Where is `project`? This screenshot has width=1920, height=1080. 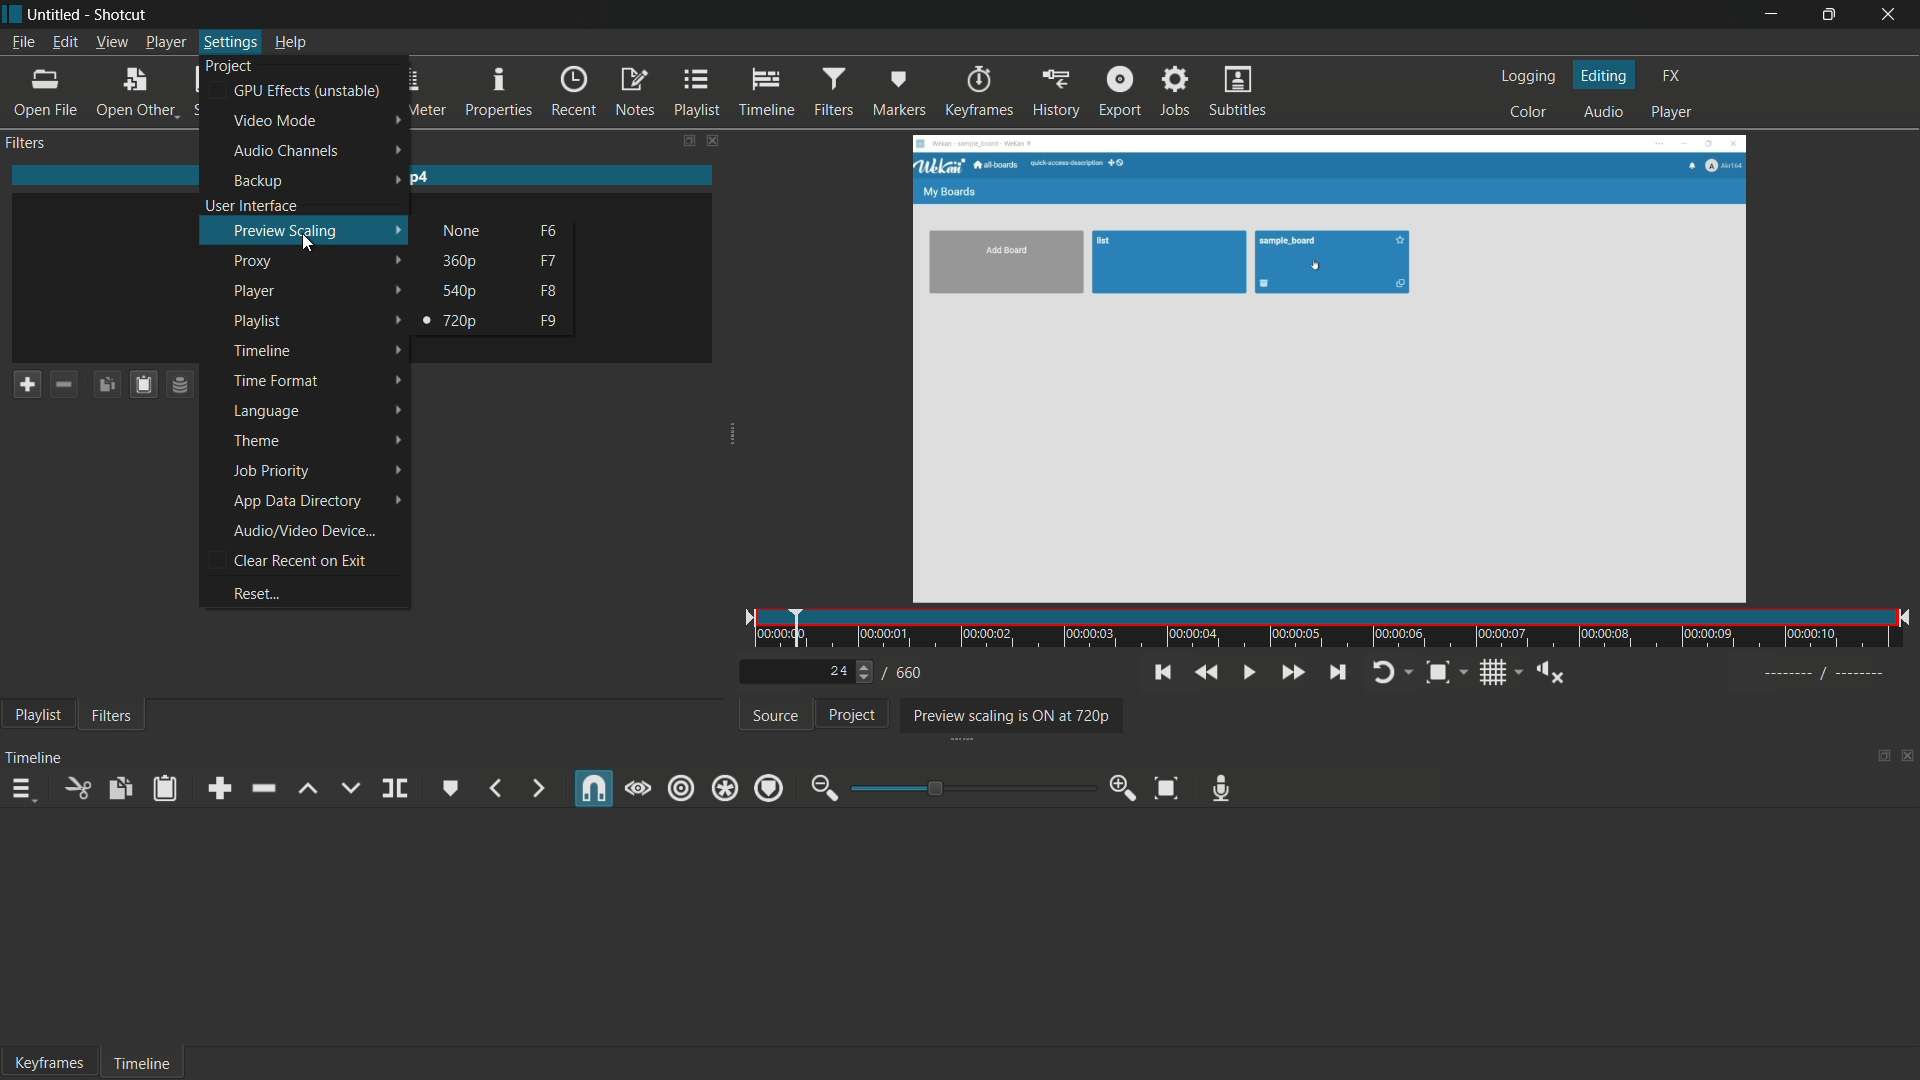 project is located at coordinates (849, 714).